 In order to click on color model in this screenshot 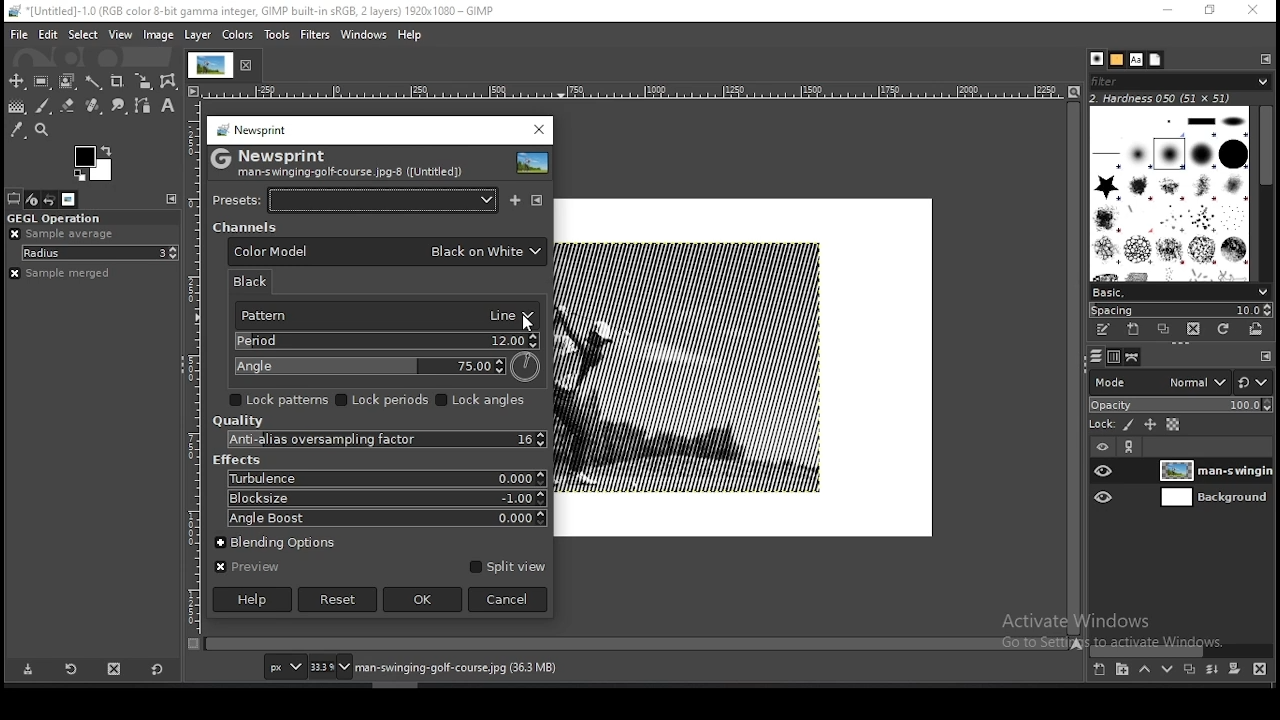, I will do `click(387, 252)`.